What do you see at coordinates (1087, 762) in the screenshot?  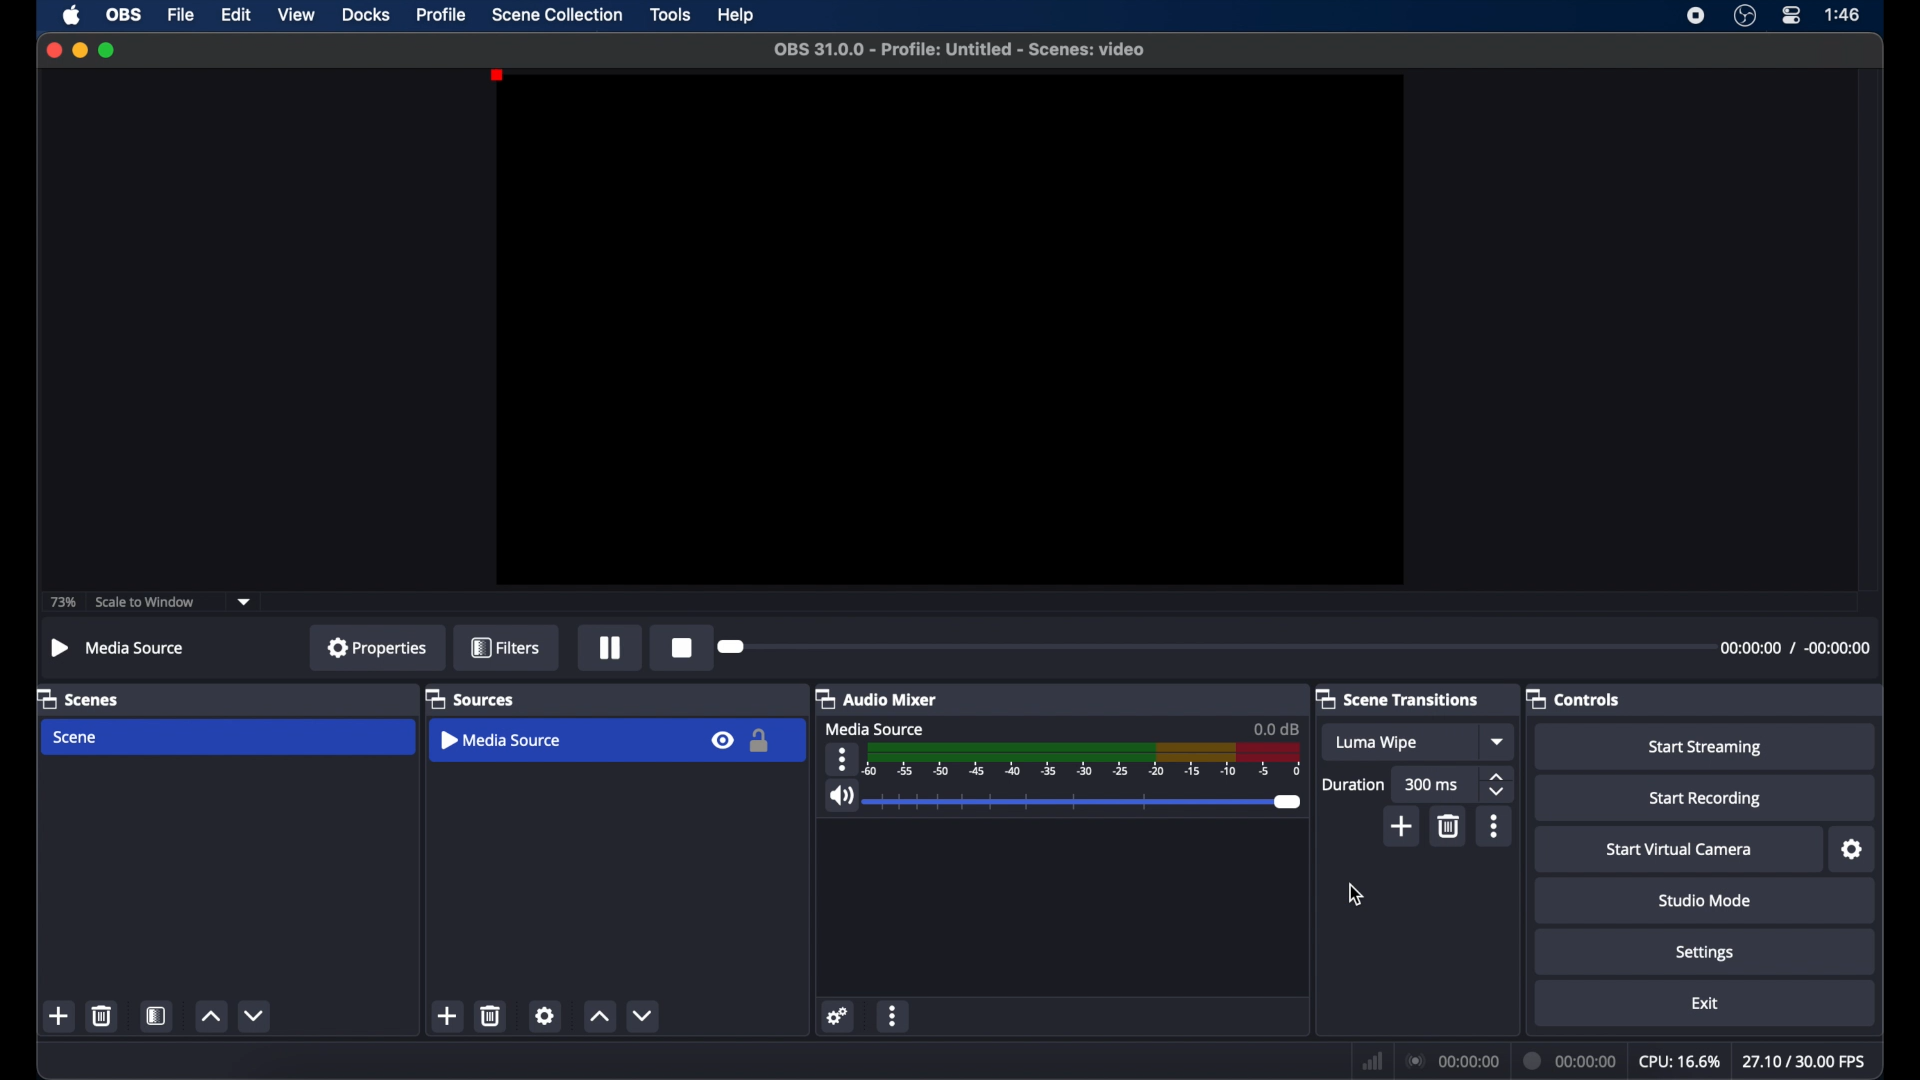 I see `timeline` at bounding box center [1087, 762].